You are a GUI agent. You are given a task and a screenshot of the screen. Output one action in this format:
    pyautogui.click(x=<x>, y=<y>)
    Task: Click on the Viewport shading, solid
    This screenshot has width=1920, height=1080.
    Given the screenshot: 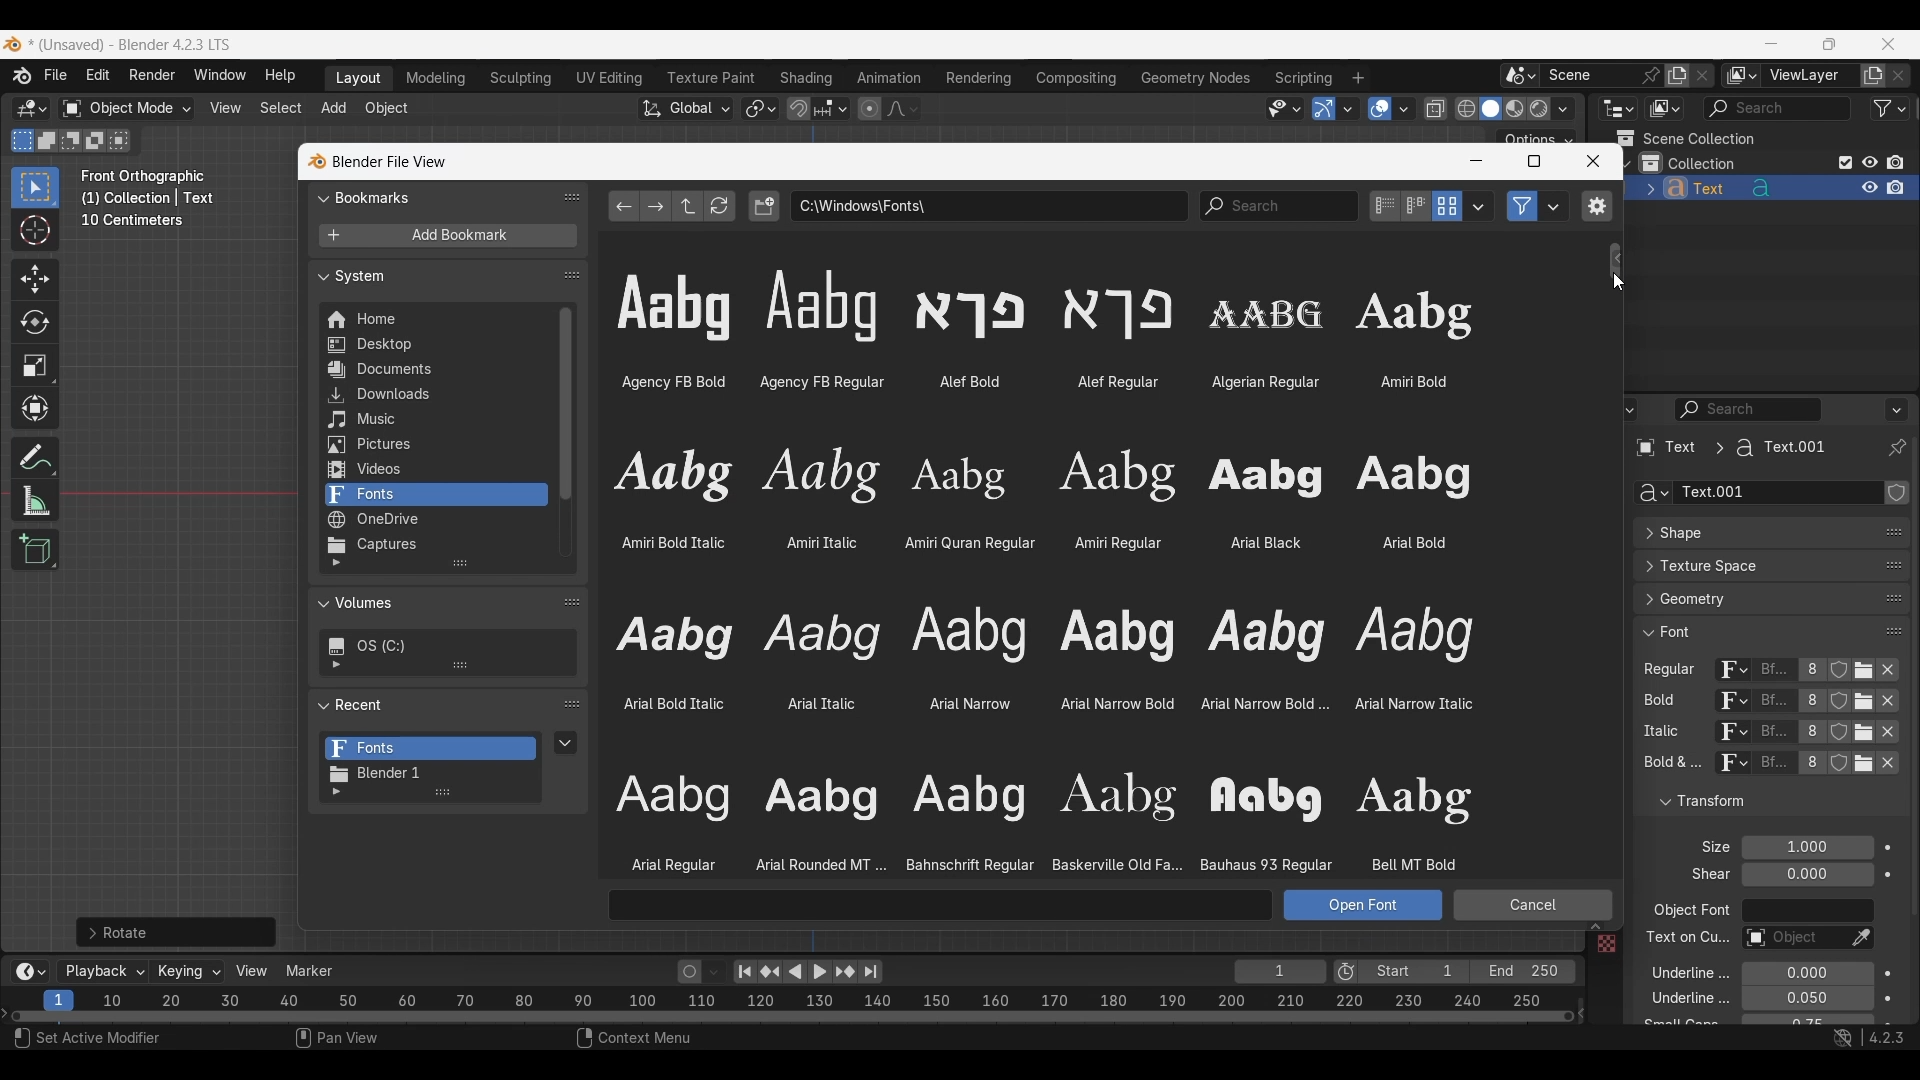 What is the action you would take?
    pyautogui.click(x=1490, y=109)
    